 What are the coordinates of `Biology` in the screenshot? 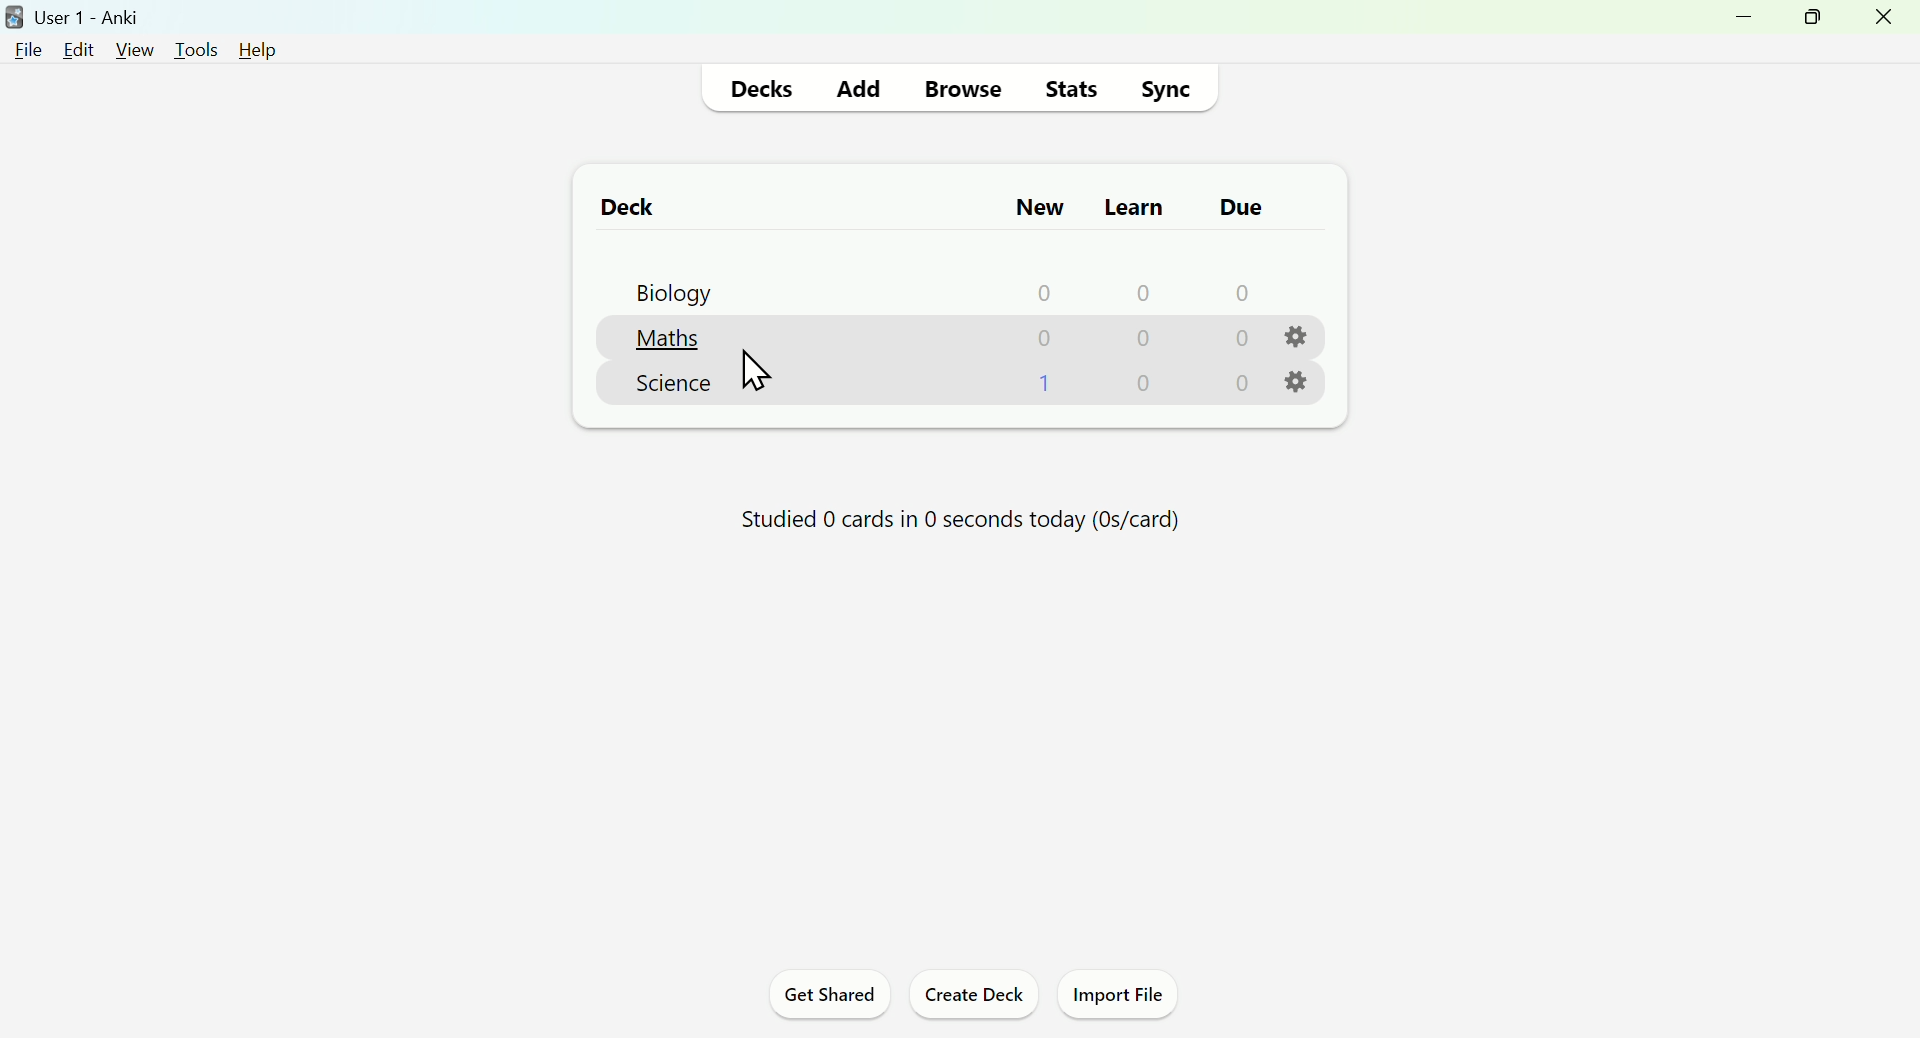 It's located at (667, 291).